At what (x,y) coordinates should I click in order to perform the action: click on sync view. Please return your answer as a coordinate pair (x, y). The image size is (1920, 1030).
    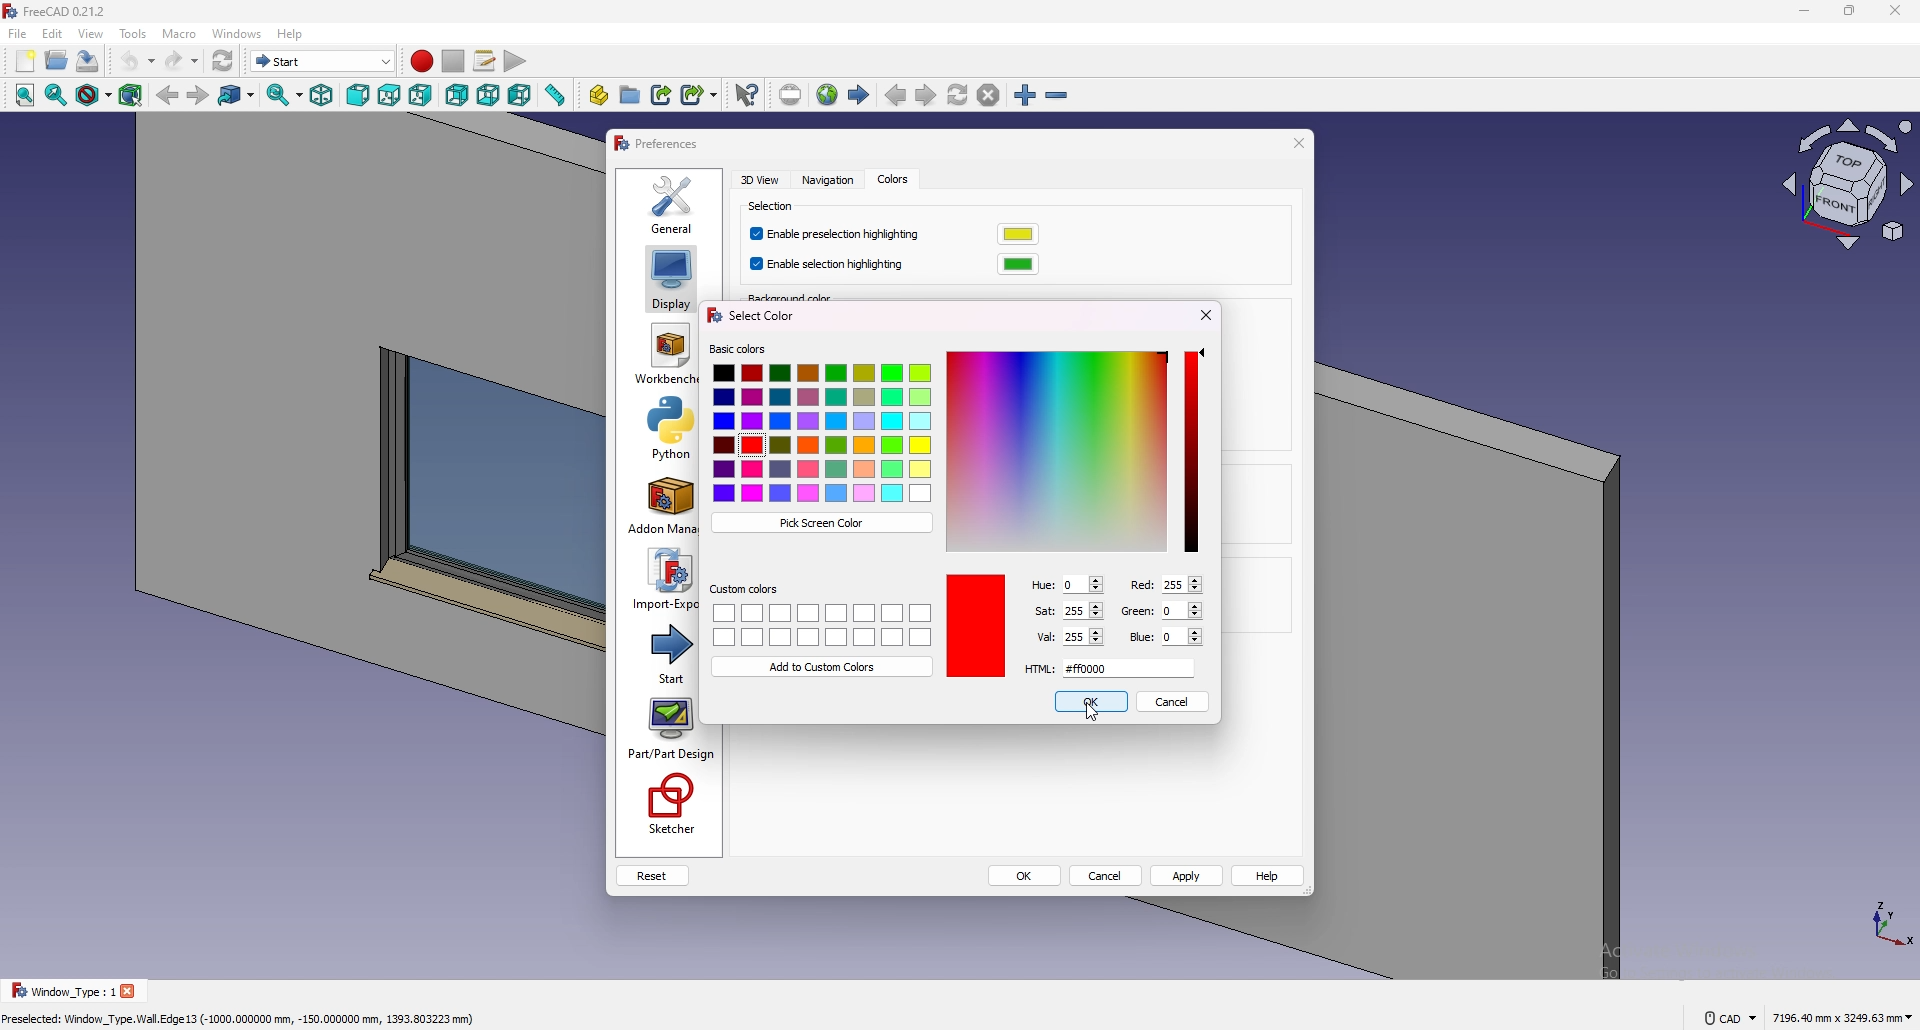
    Looking at the image, I should click on (285, 95).